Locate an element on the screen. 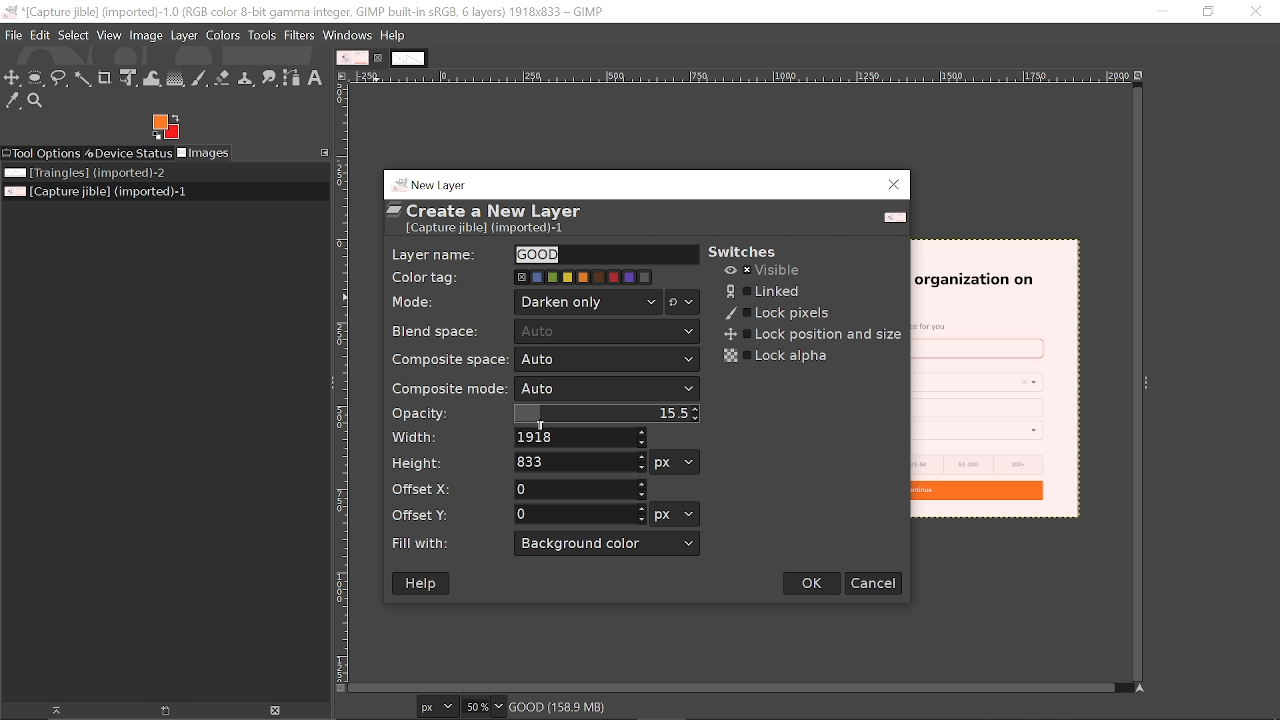 This screenshot has width=1280, height=720. Zoom tool is located at coordinates (37, 101).